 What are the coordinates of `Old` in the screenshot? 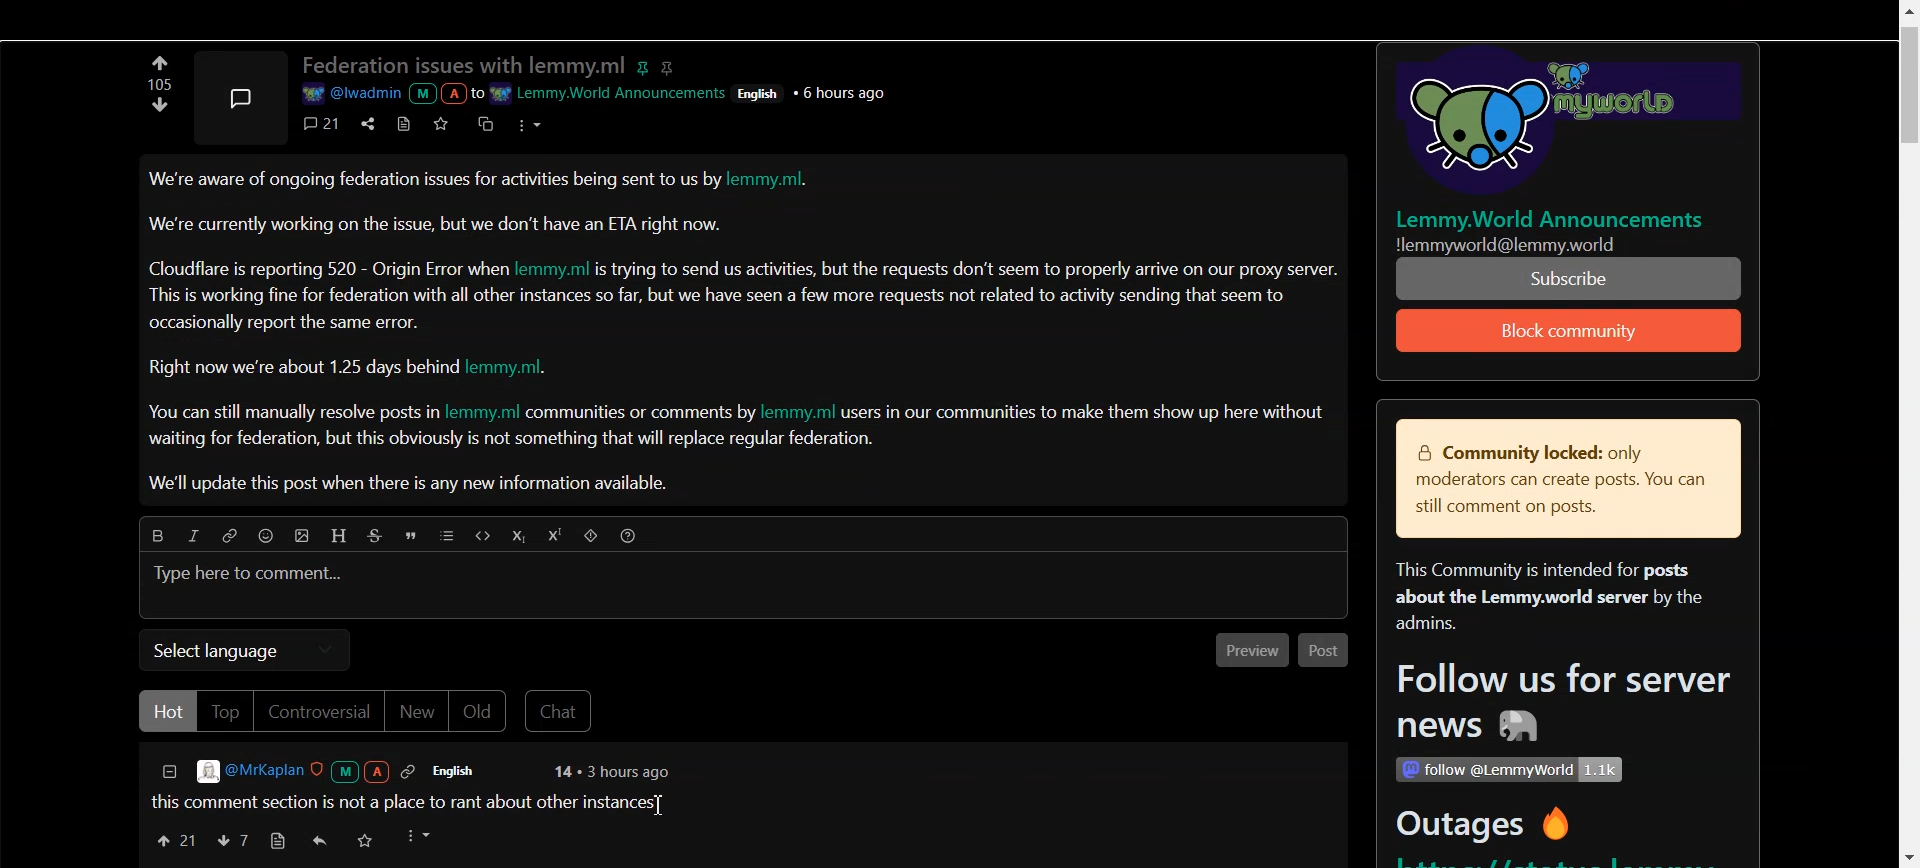 It's located at (481, 712).